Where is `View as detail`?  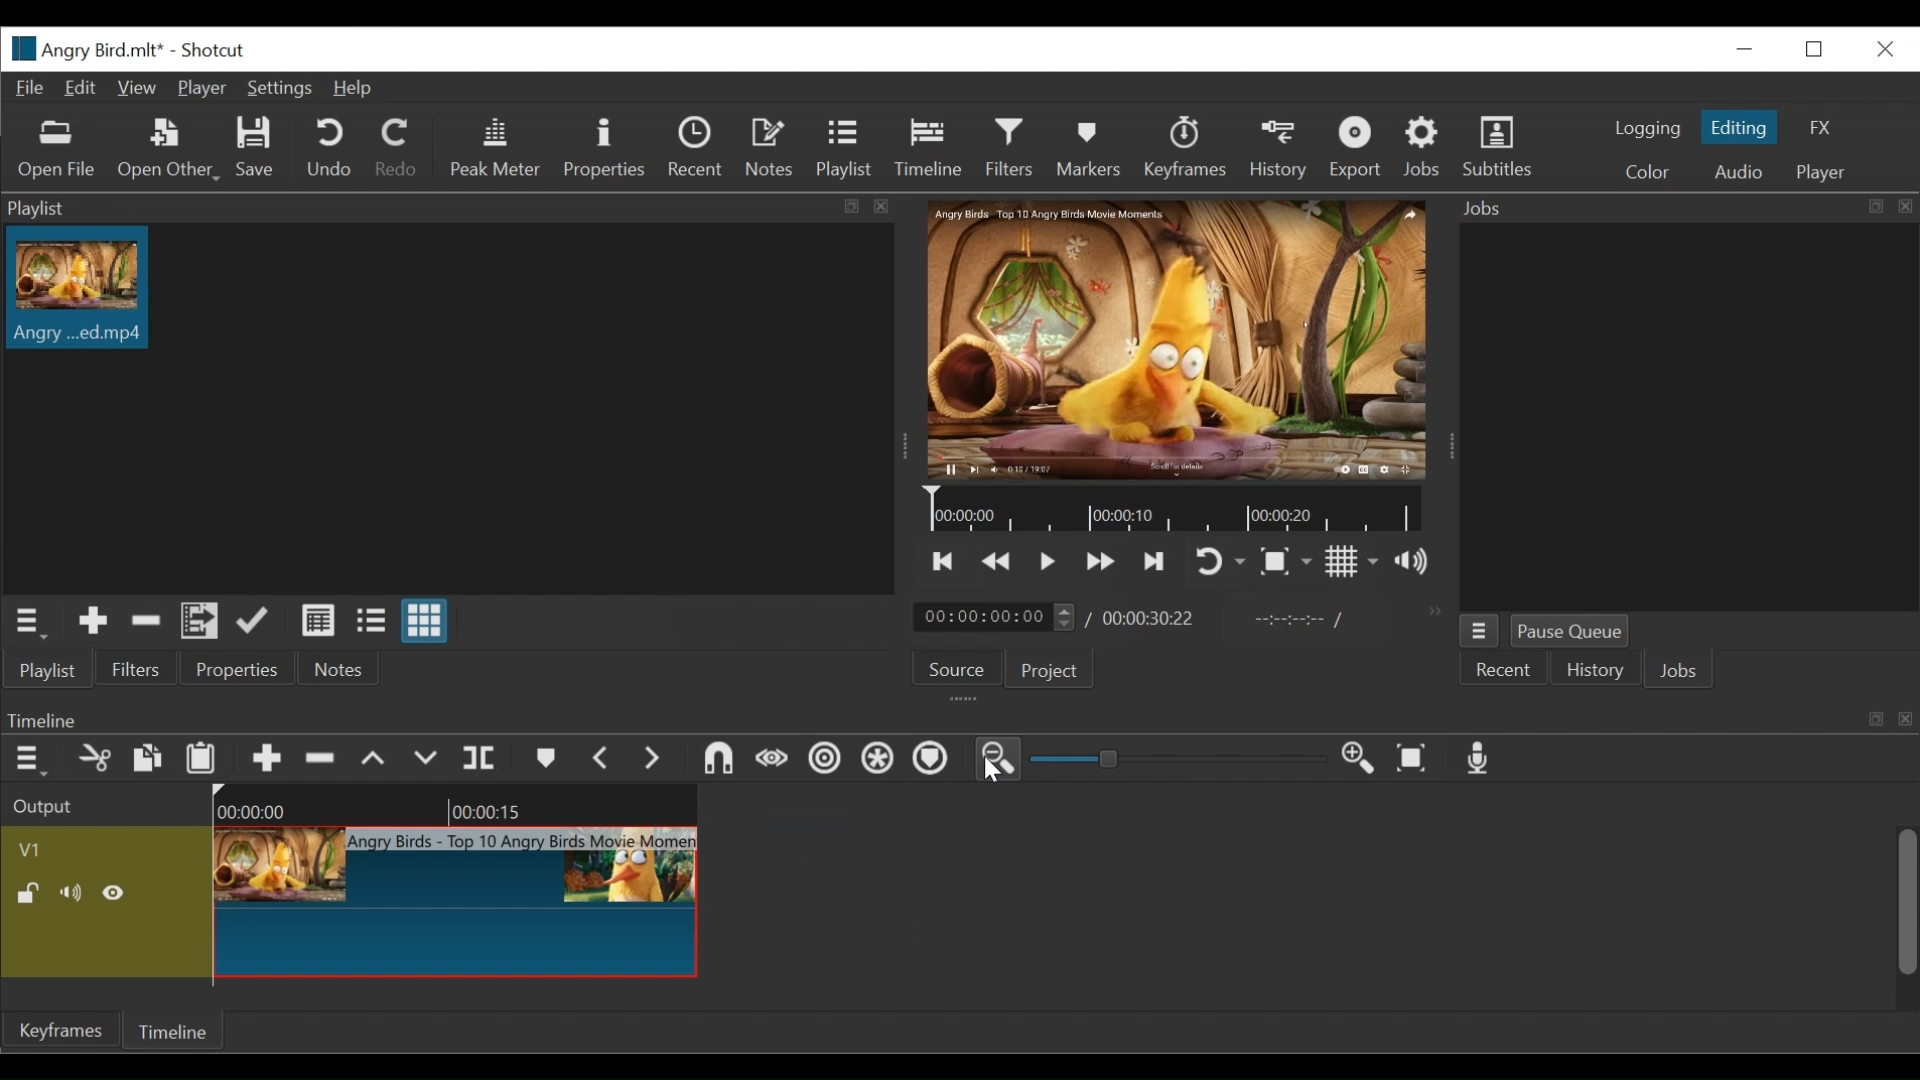 View as detail is located at coordinates (317, 621).